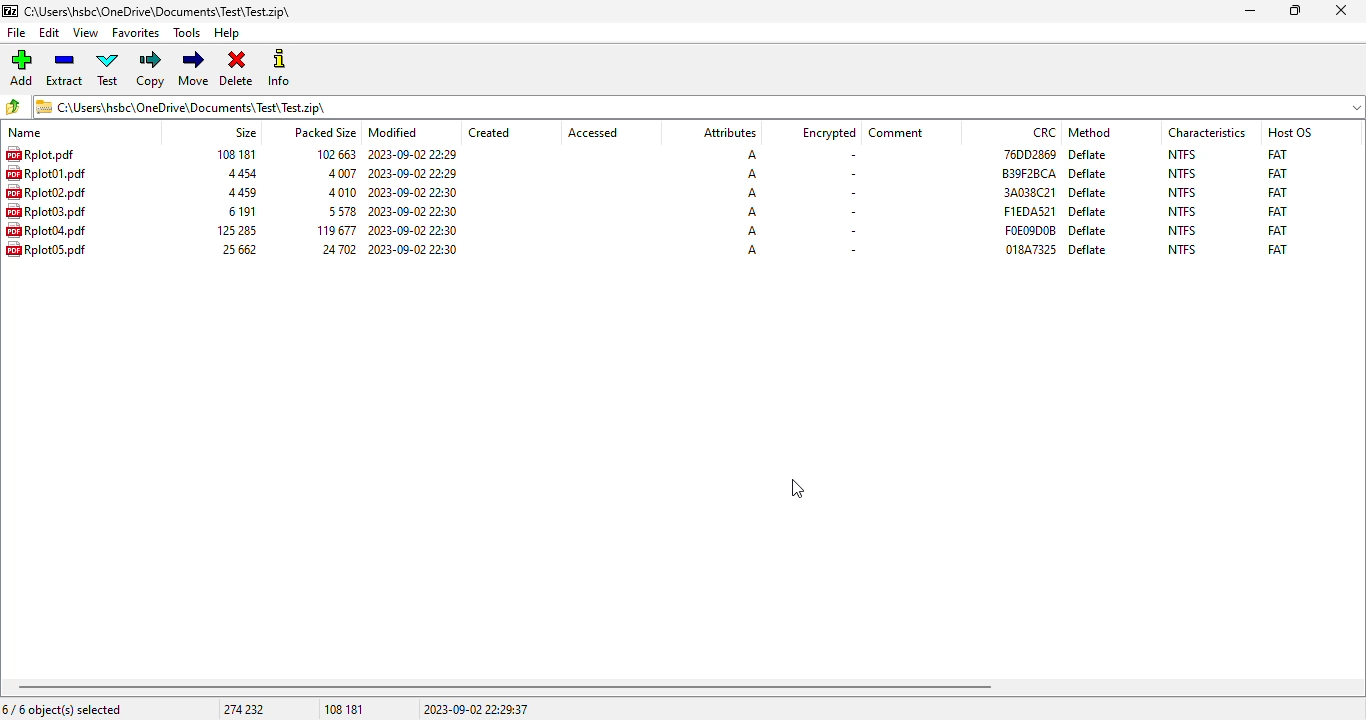  I want to click on 6/6 object(s) selected, so click(62, 709).